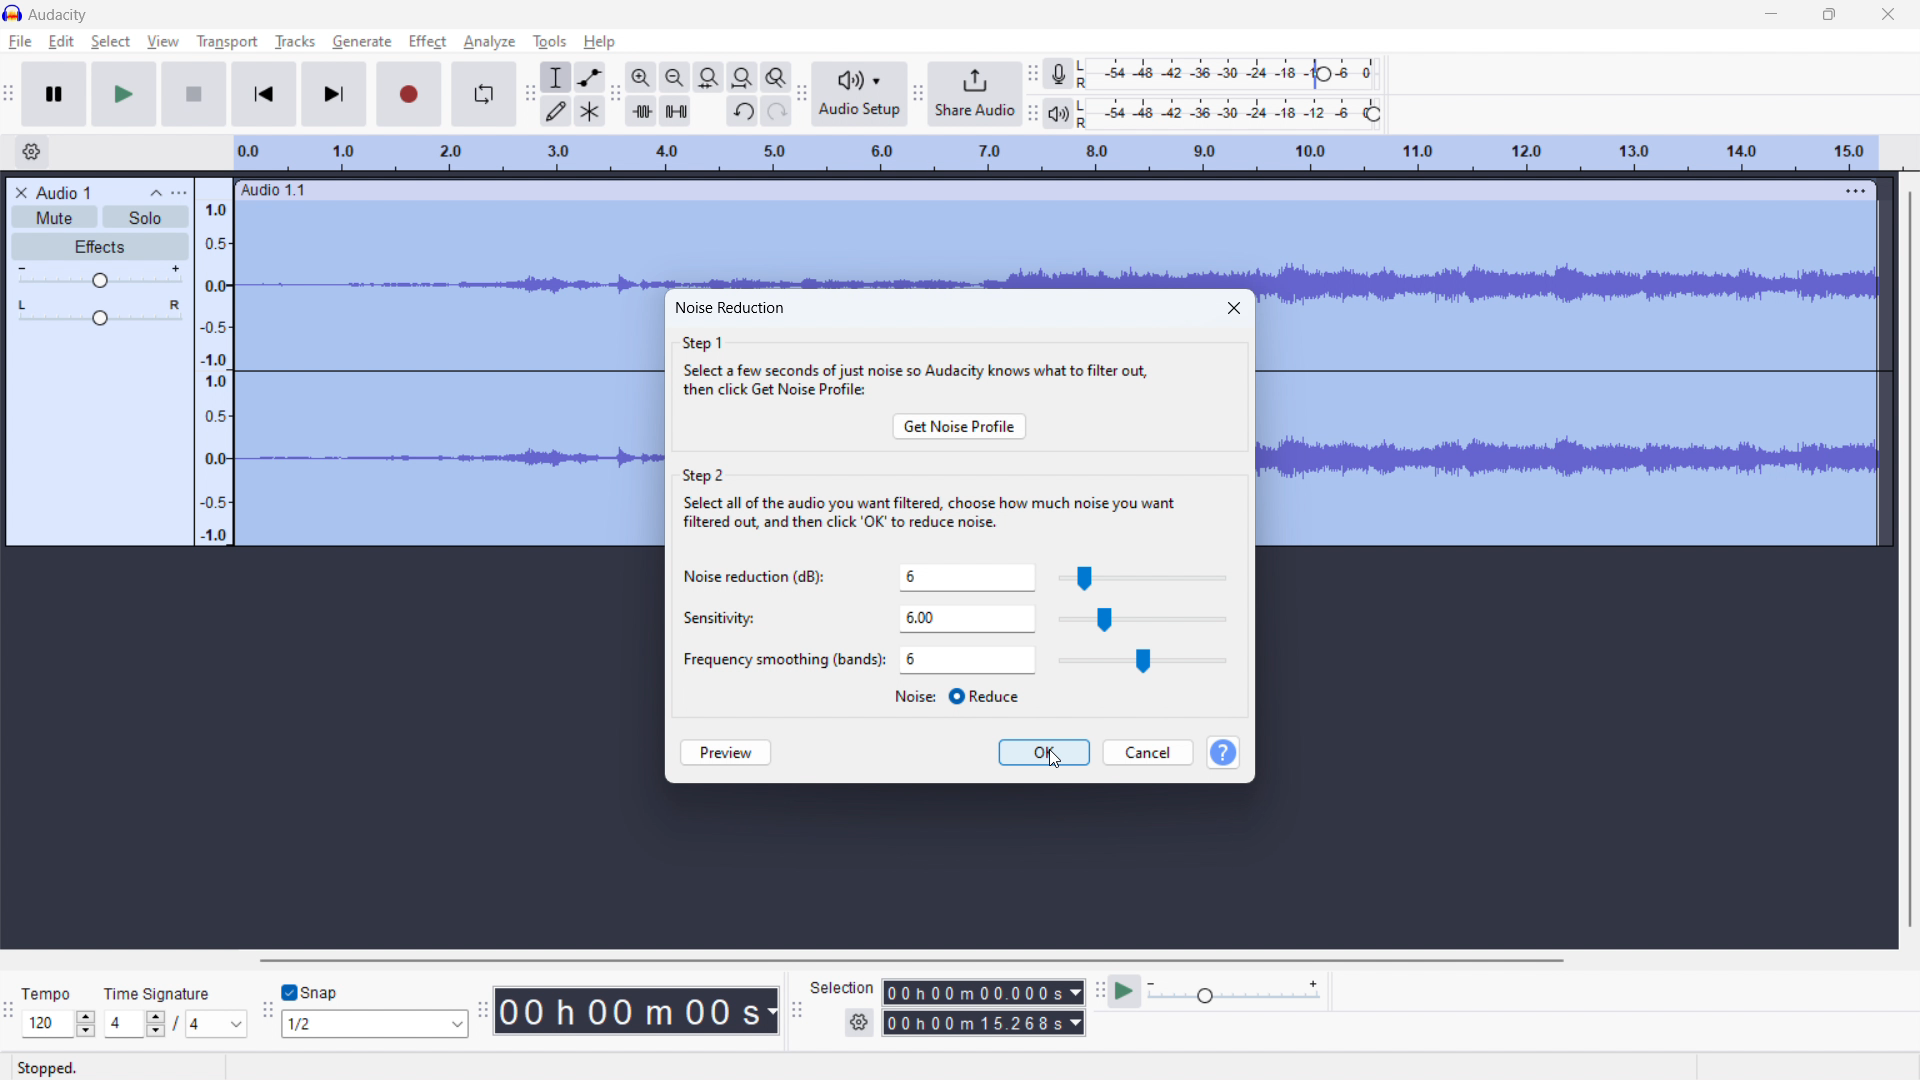 The width and height of the screenshot is (1920, 1080). I want to click on silence selection, so click(675, 111).